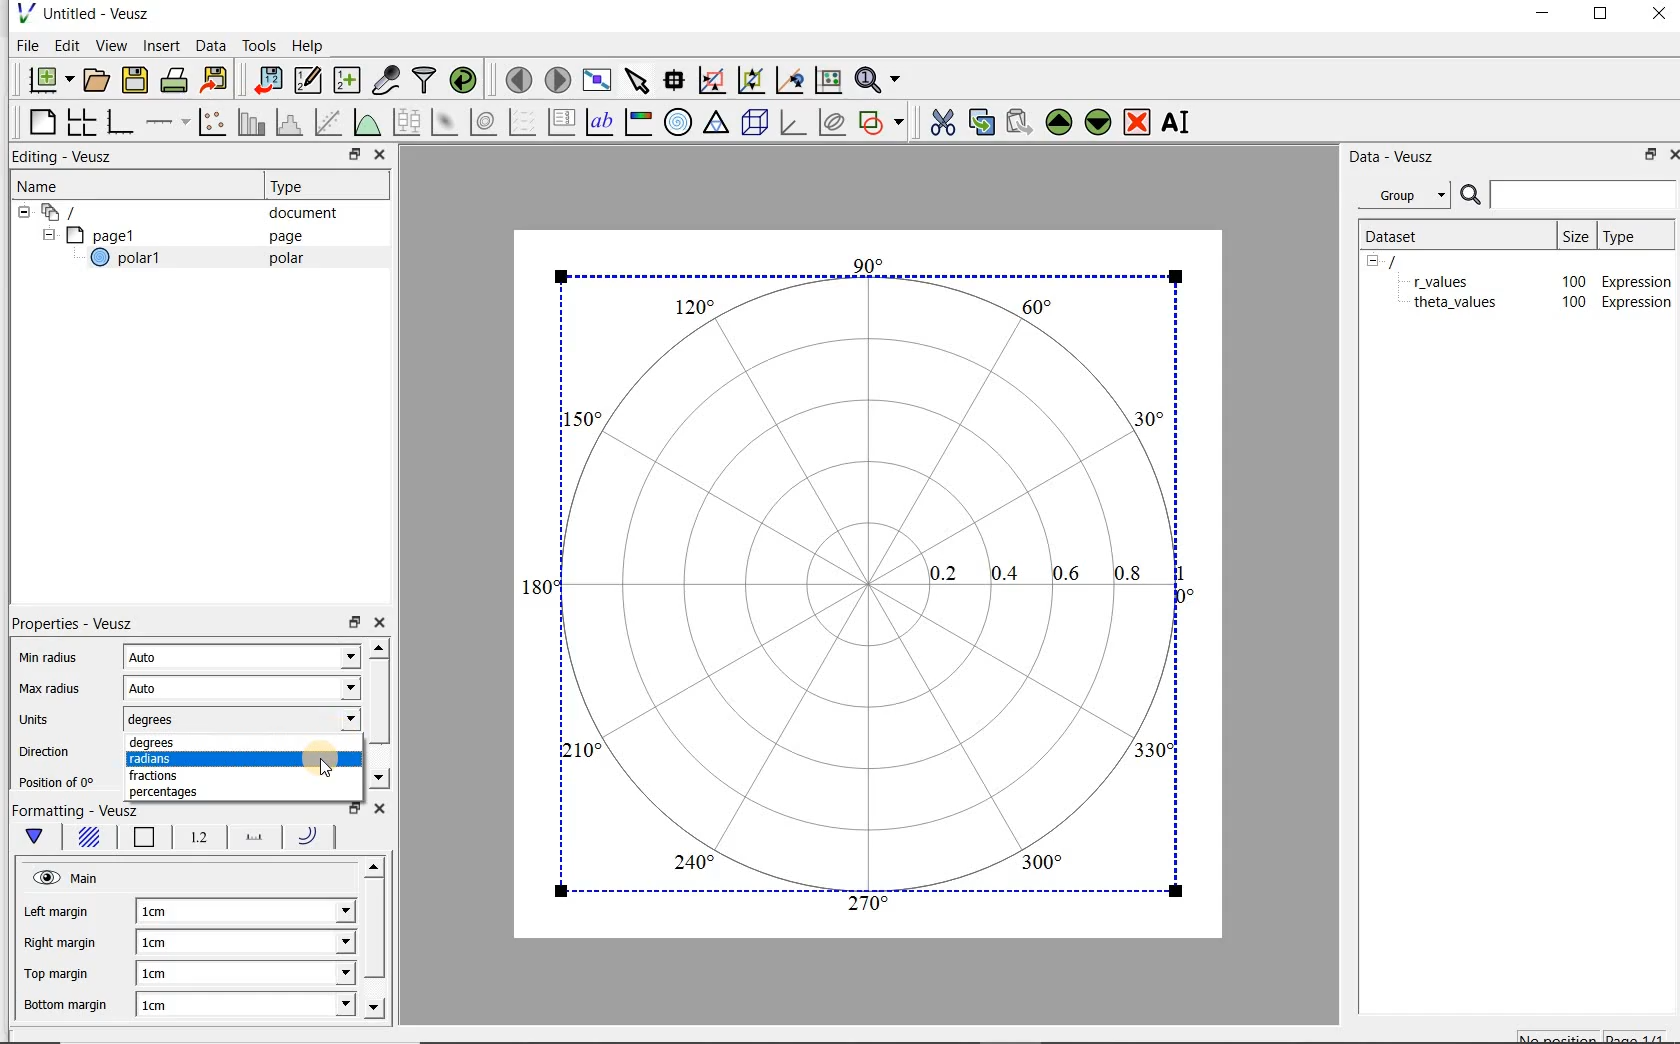  What do you see at coordinates (170, 974) in the screenshot?
I see `1cm` at bounding box center [170, 974].